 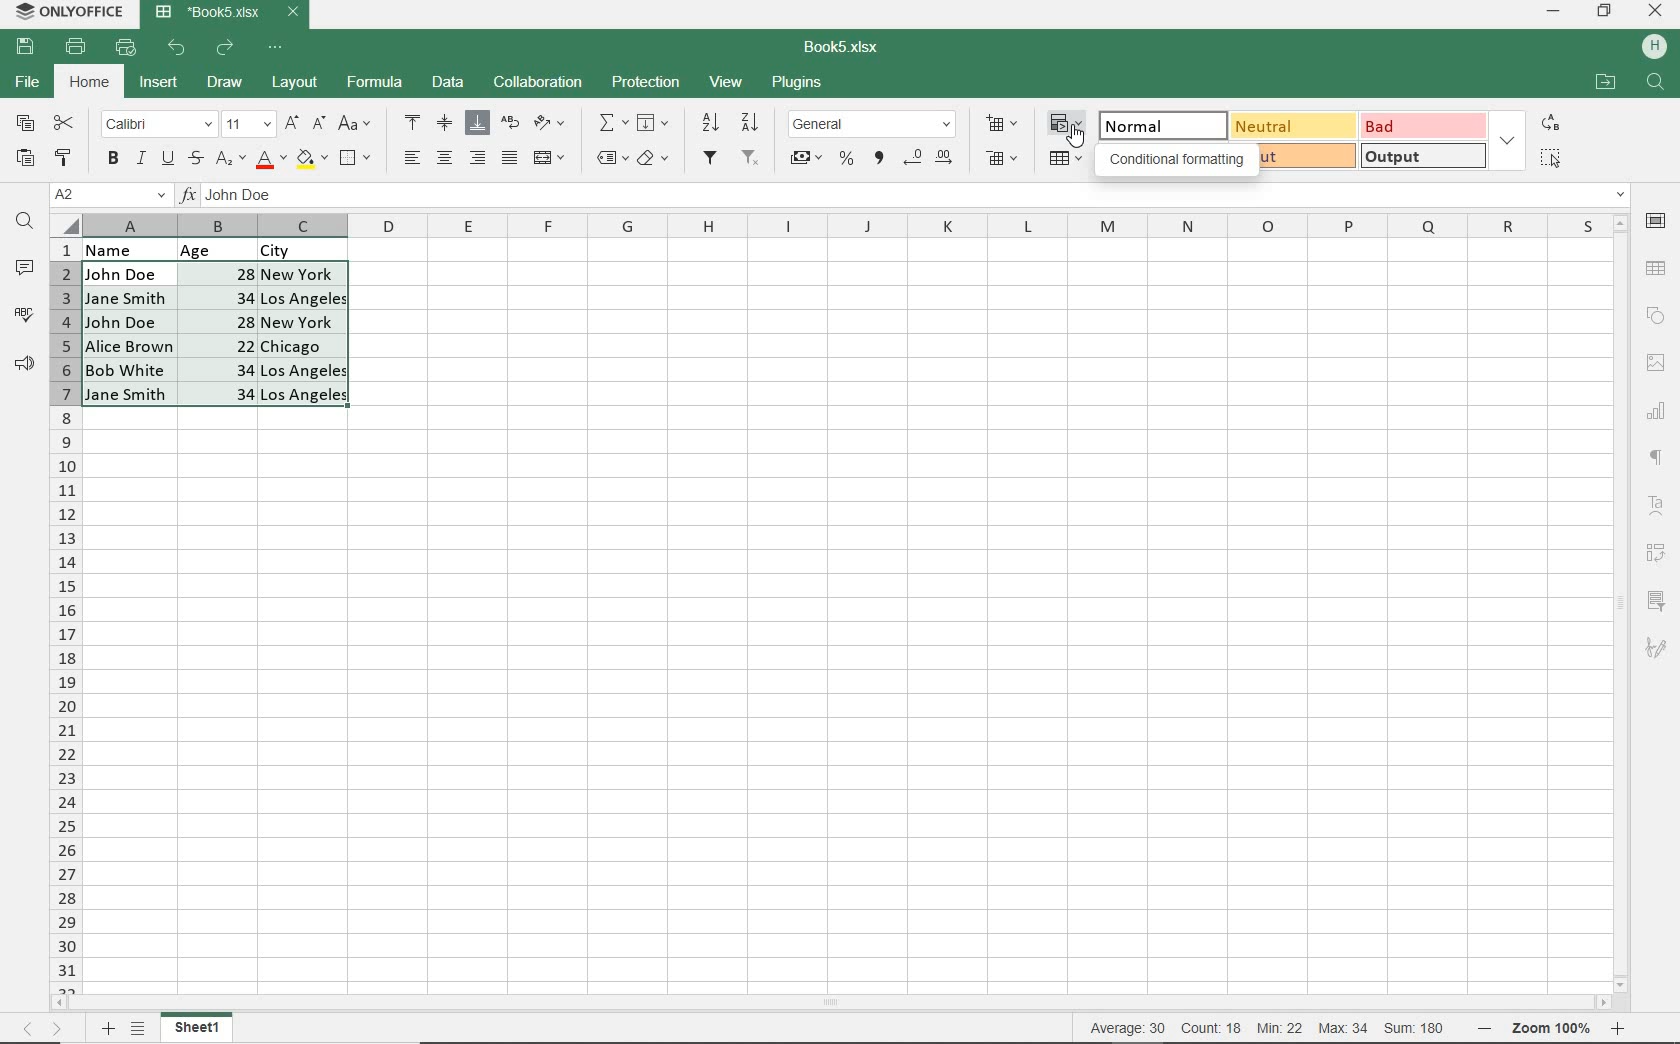 What do you see at coordinates (877, 158) in the screenshot?
I see `COMMA STYLE` at bounding box center [877, 158].